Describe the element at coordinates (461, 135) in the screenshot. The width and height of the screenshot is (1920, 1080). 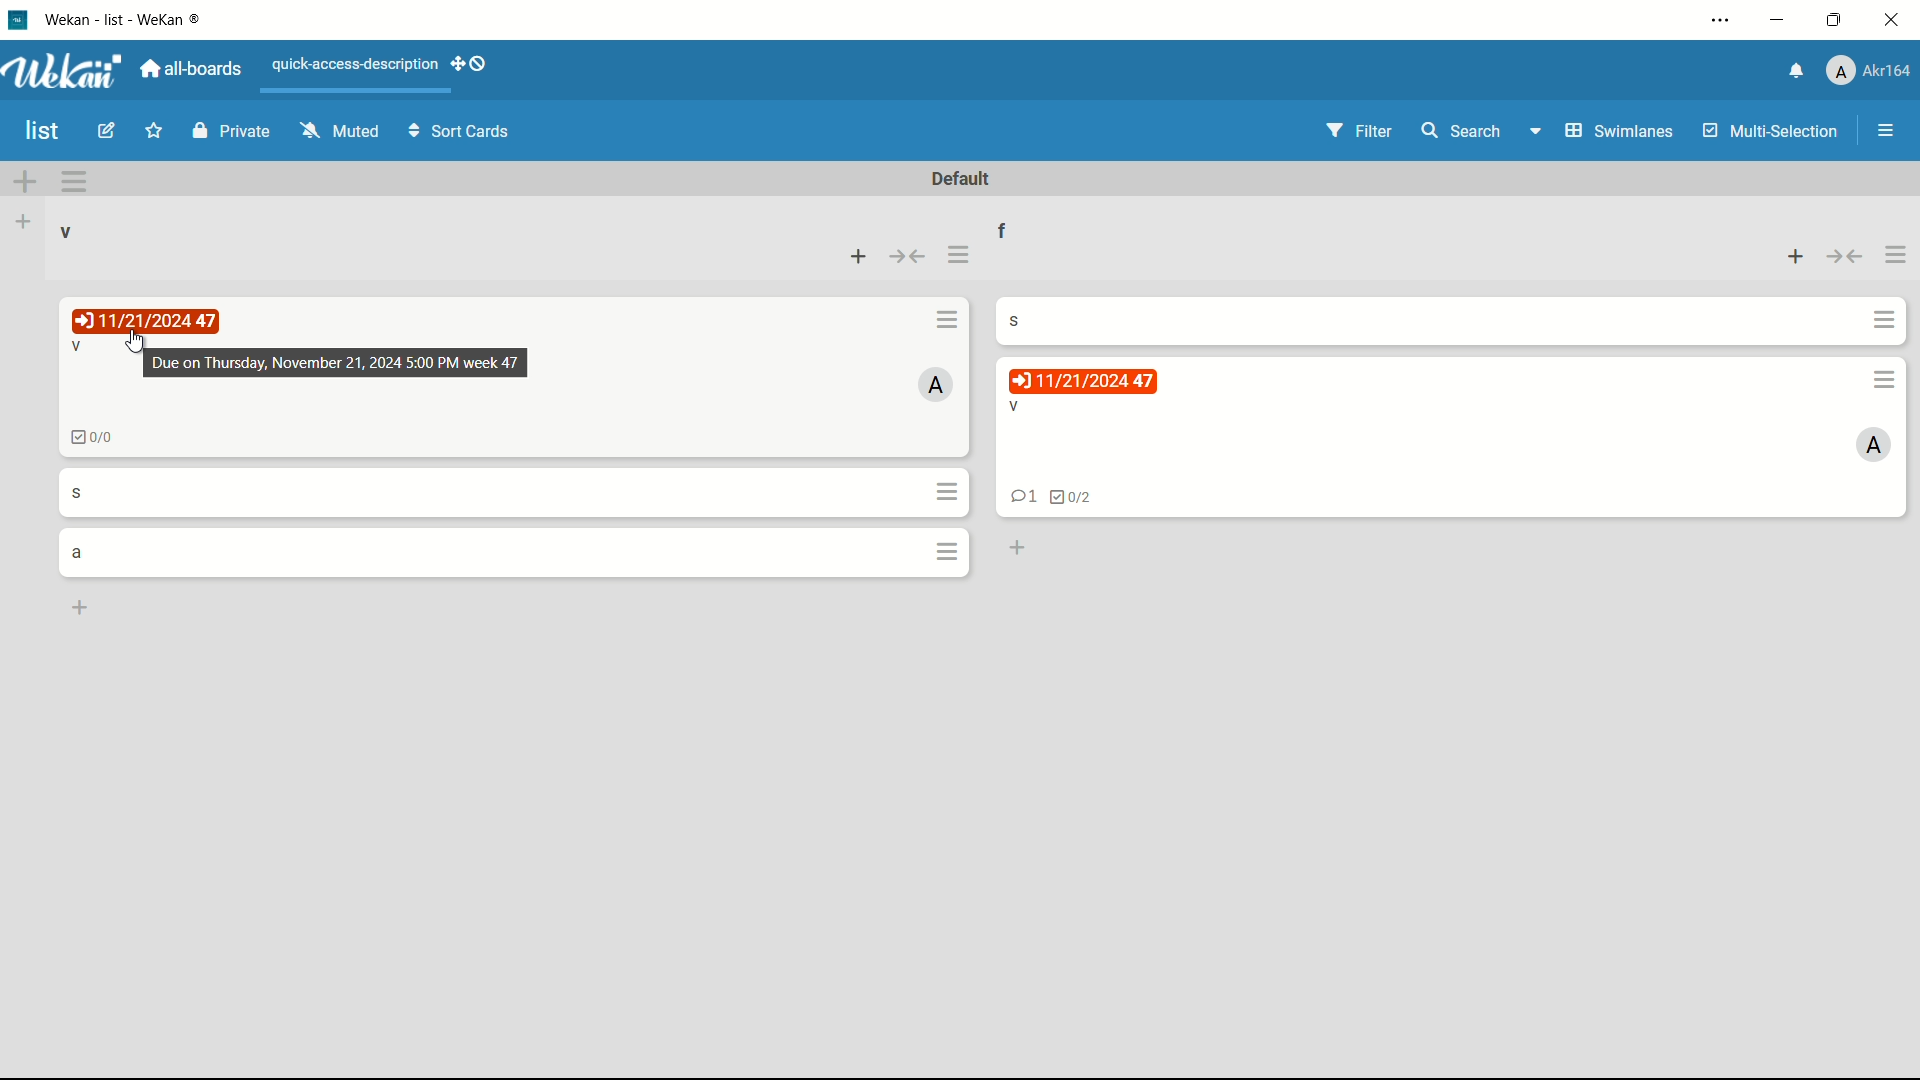
I see `sort cards` at that location.